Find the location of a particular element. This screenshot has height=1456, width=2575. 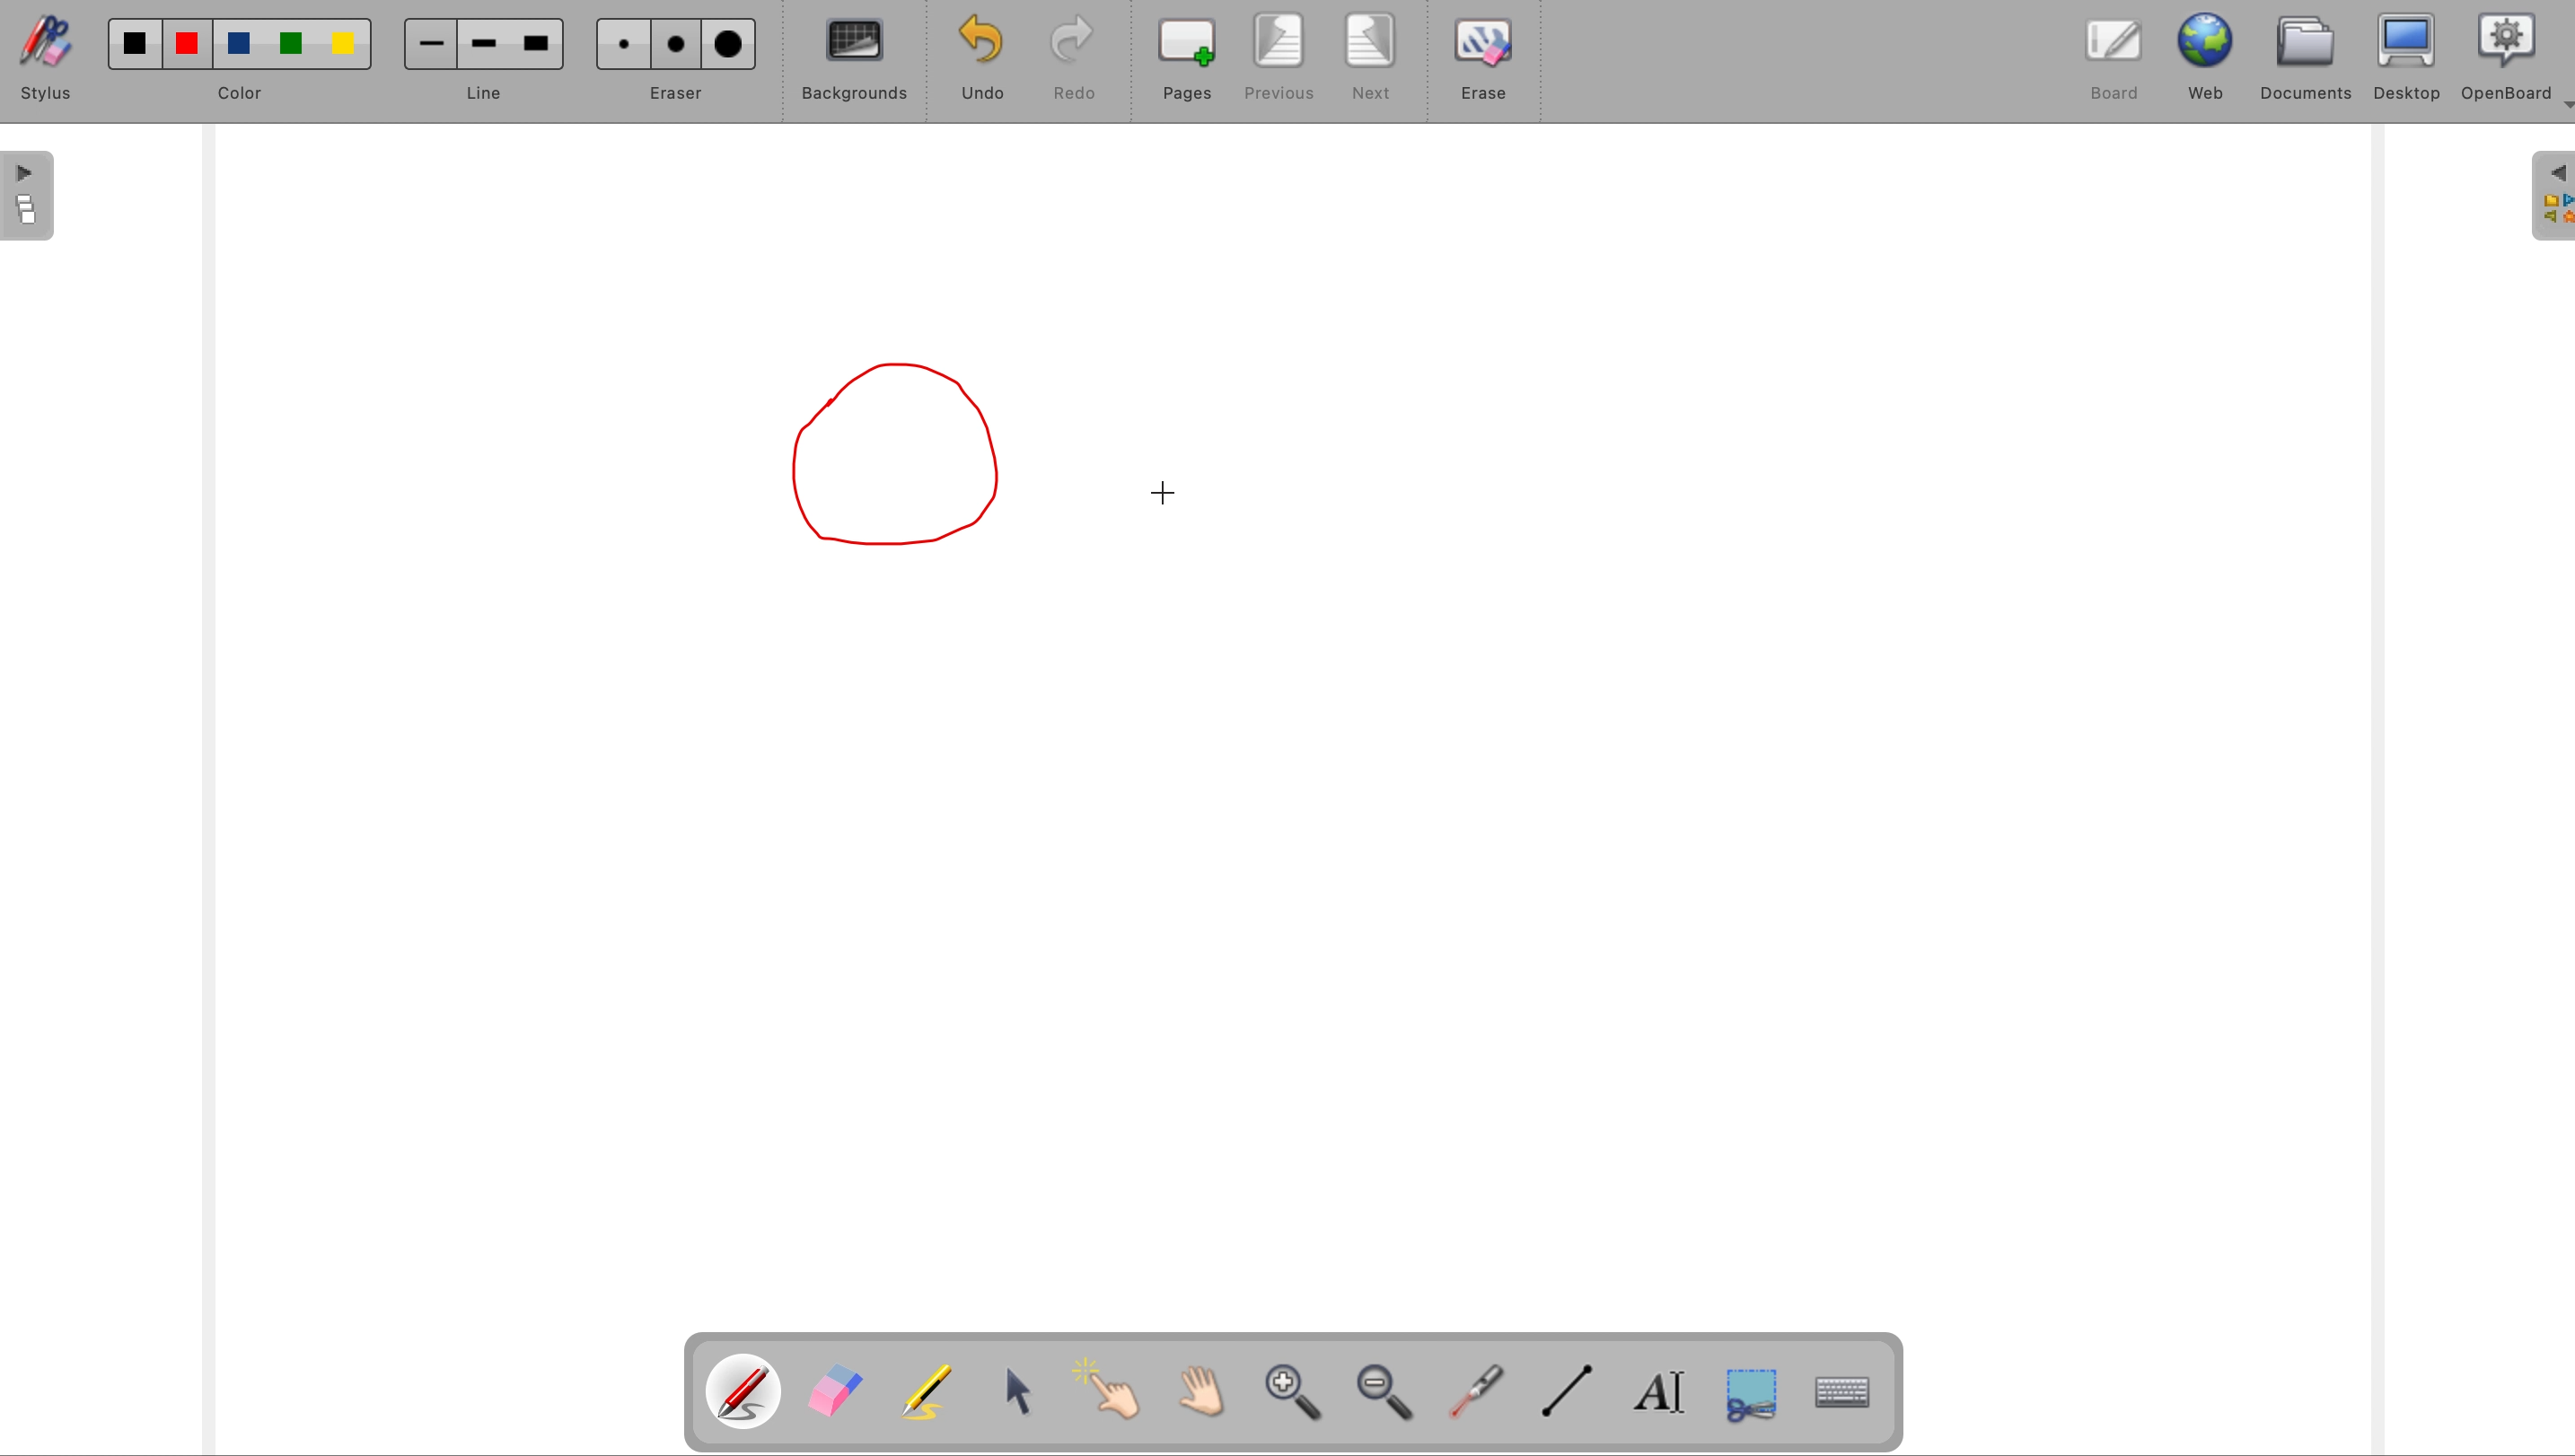

display keyboard is located at coordinates (1850, 1396).